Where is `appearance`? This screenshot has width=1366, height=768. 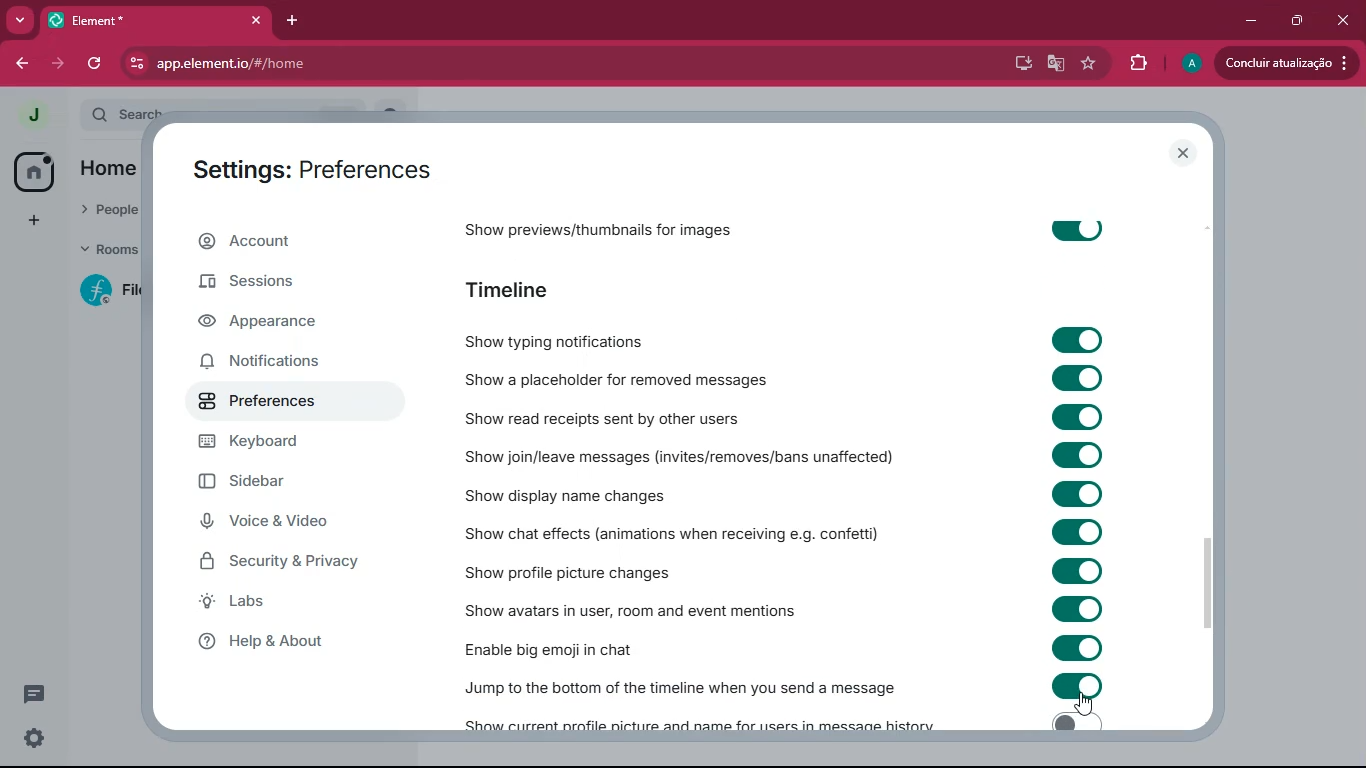 appearance is located at coordinates (282, 322).